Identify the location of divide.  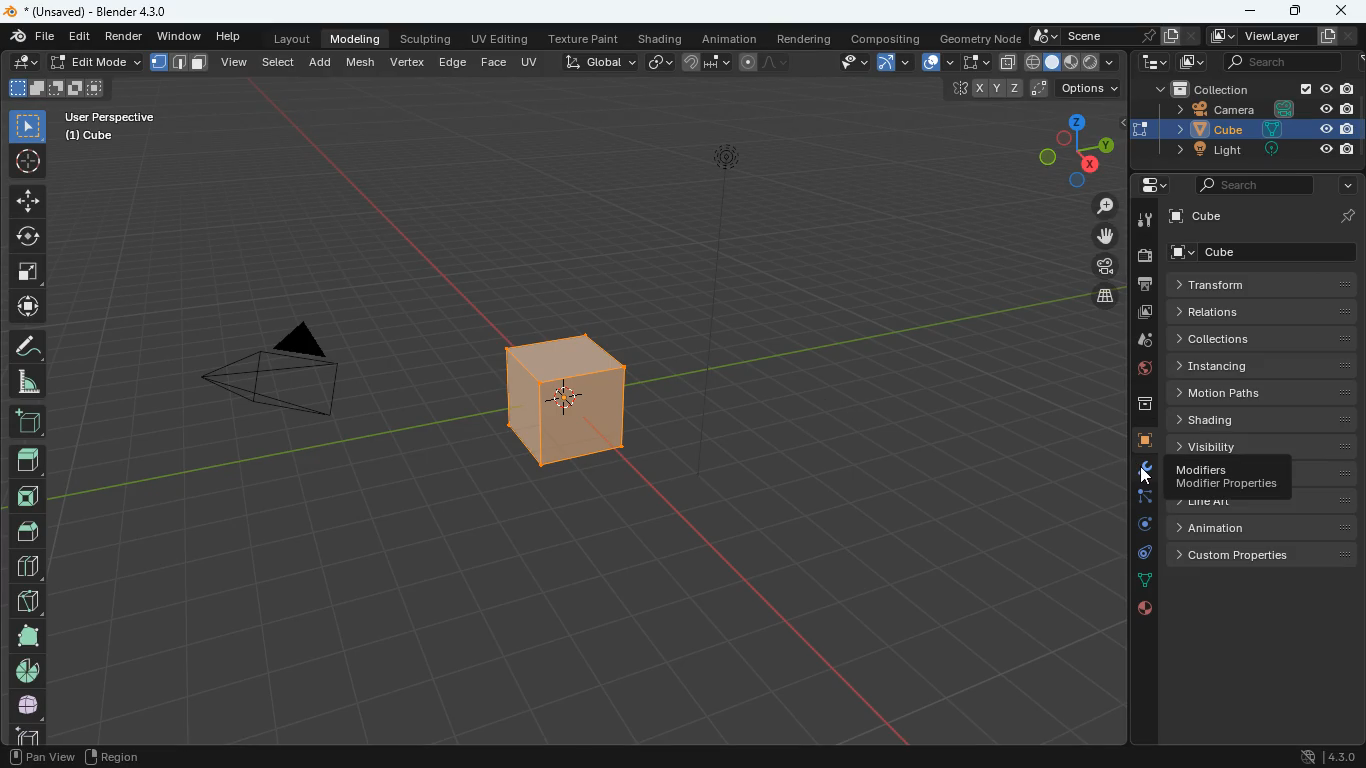
(29, 565).